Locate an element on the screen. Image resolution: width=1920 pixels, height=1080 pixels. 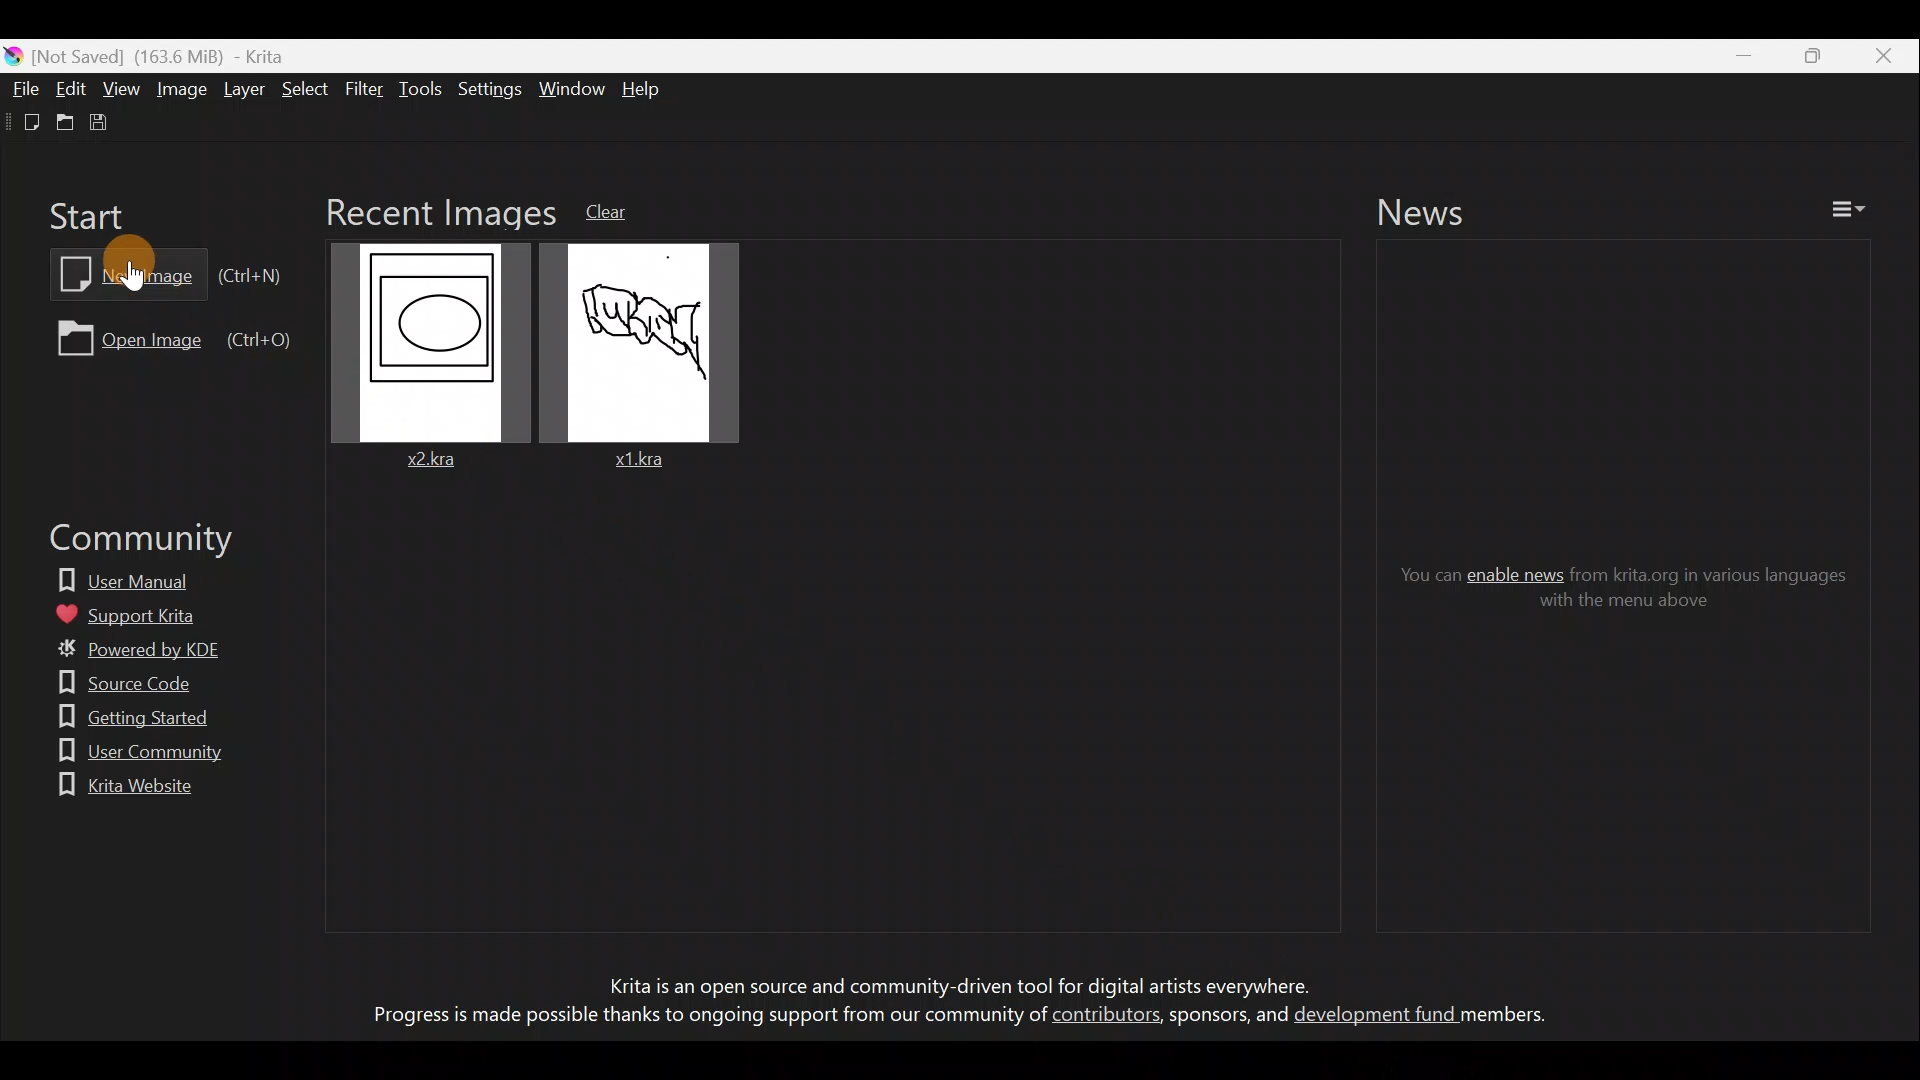
Start is located at coordinates (91, 214).